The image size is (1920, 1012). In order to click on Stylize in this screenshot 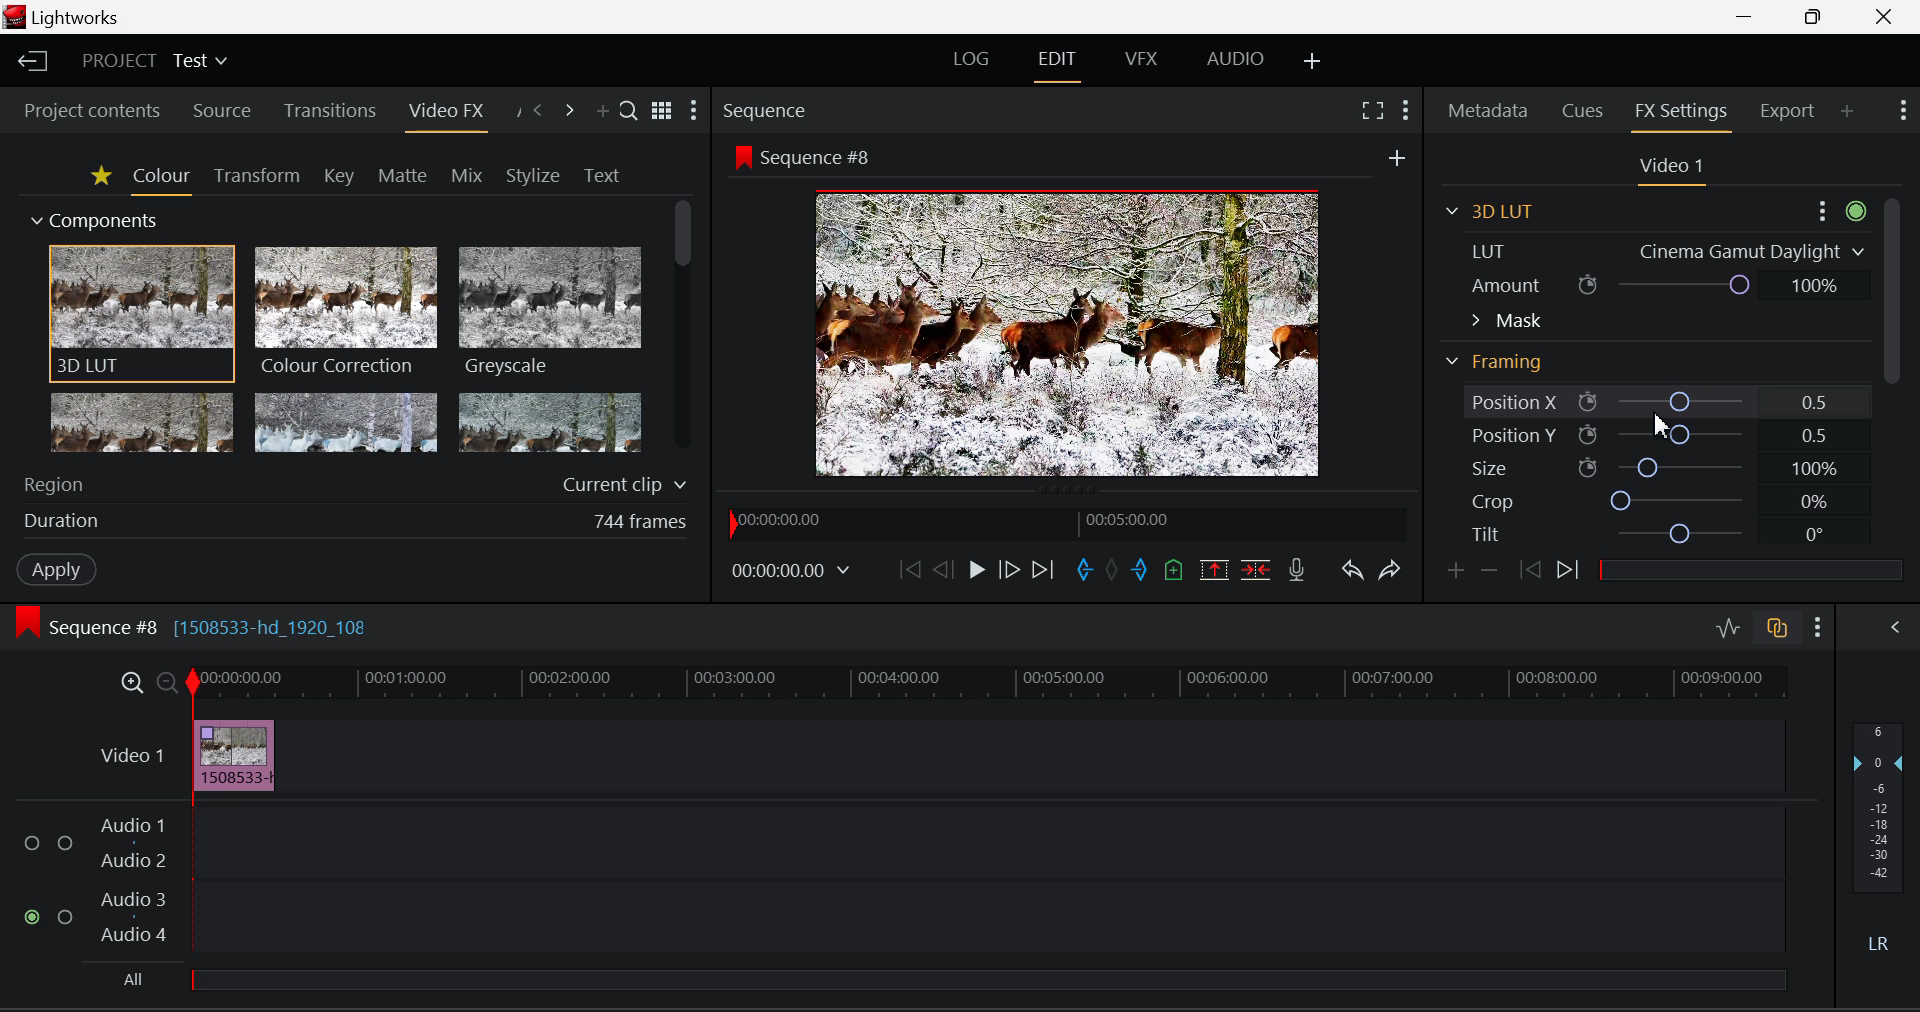, I will do `click(529, 176)`.